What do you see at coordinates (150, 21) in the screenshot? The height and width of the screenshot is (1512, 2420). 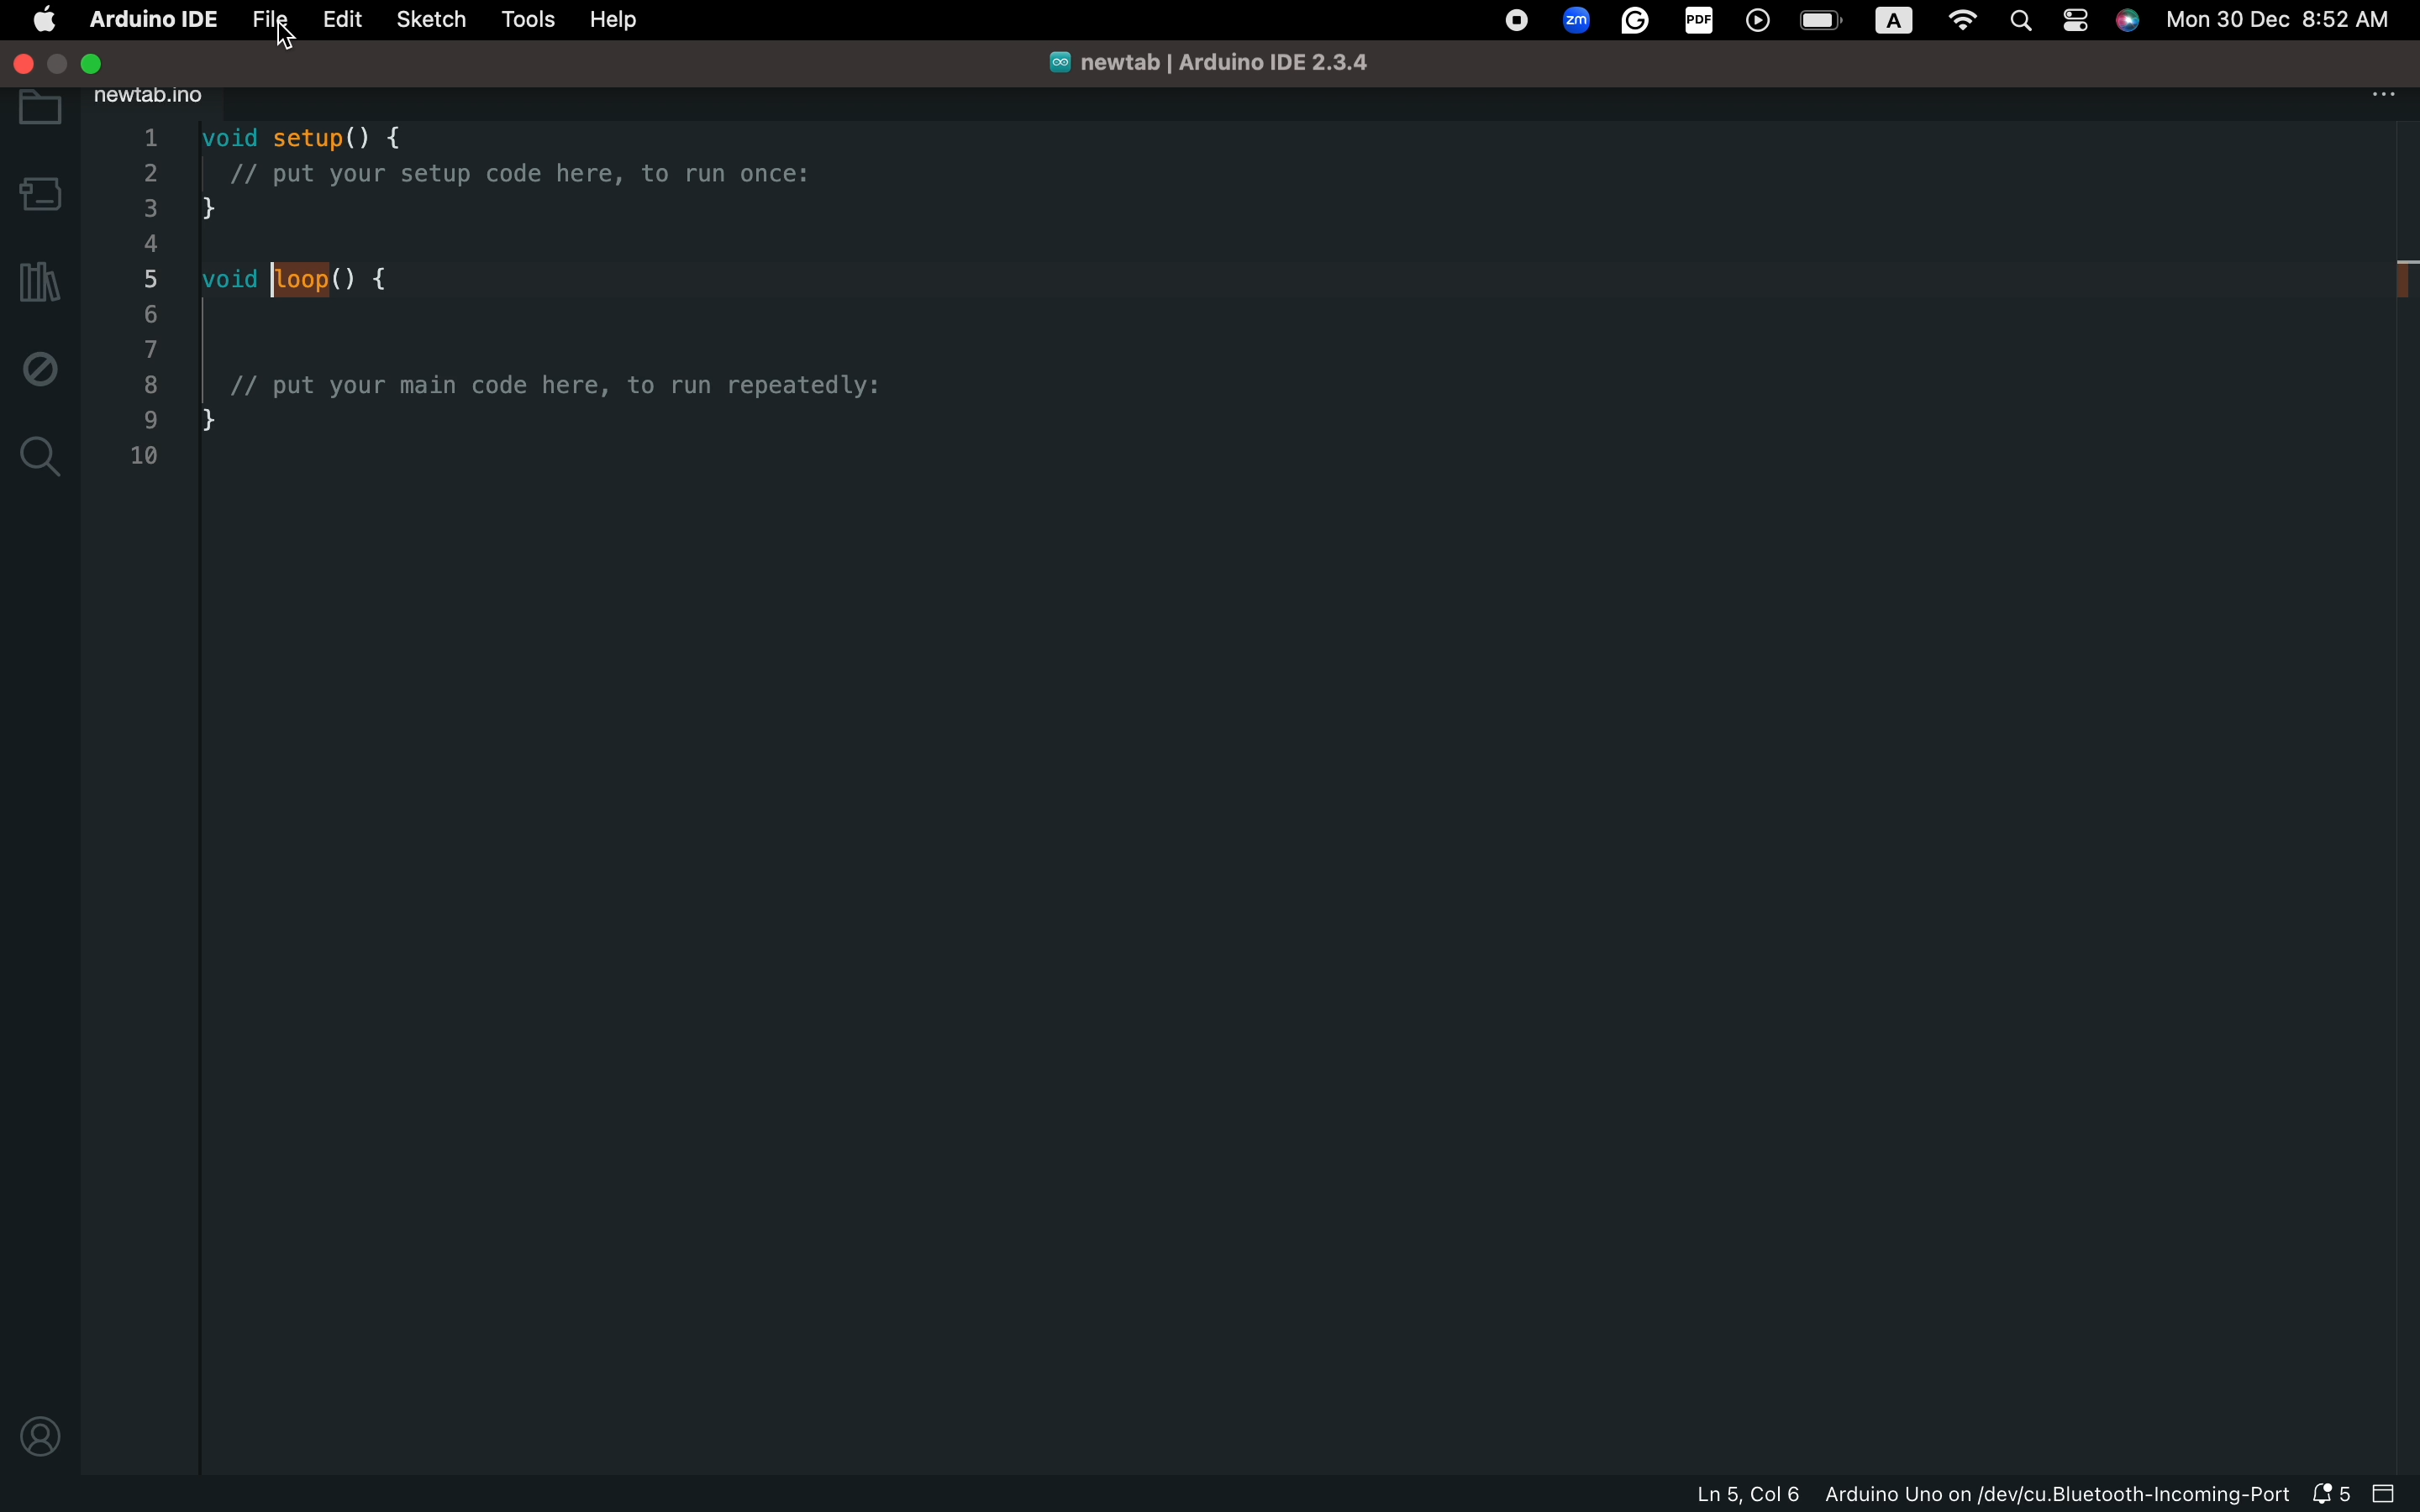 I see `arduino` at bounding box center [150, 21].